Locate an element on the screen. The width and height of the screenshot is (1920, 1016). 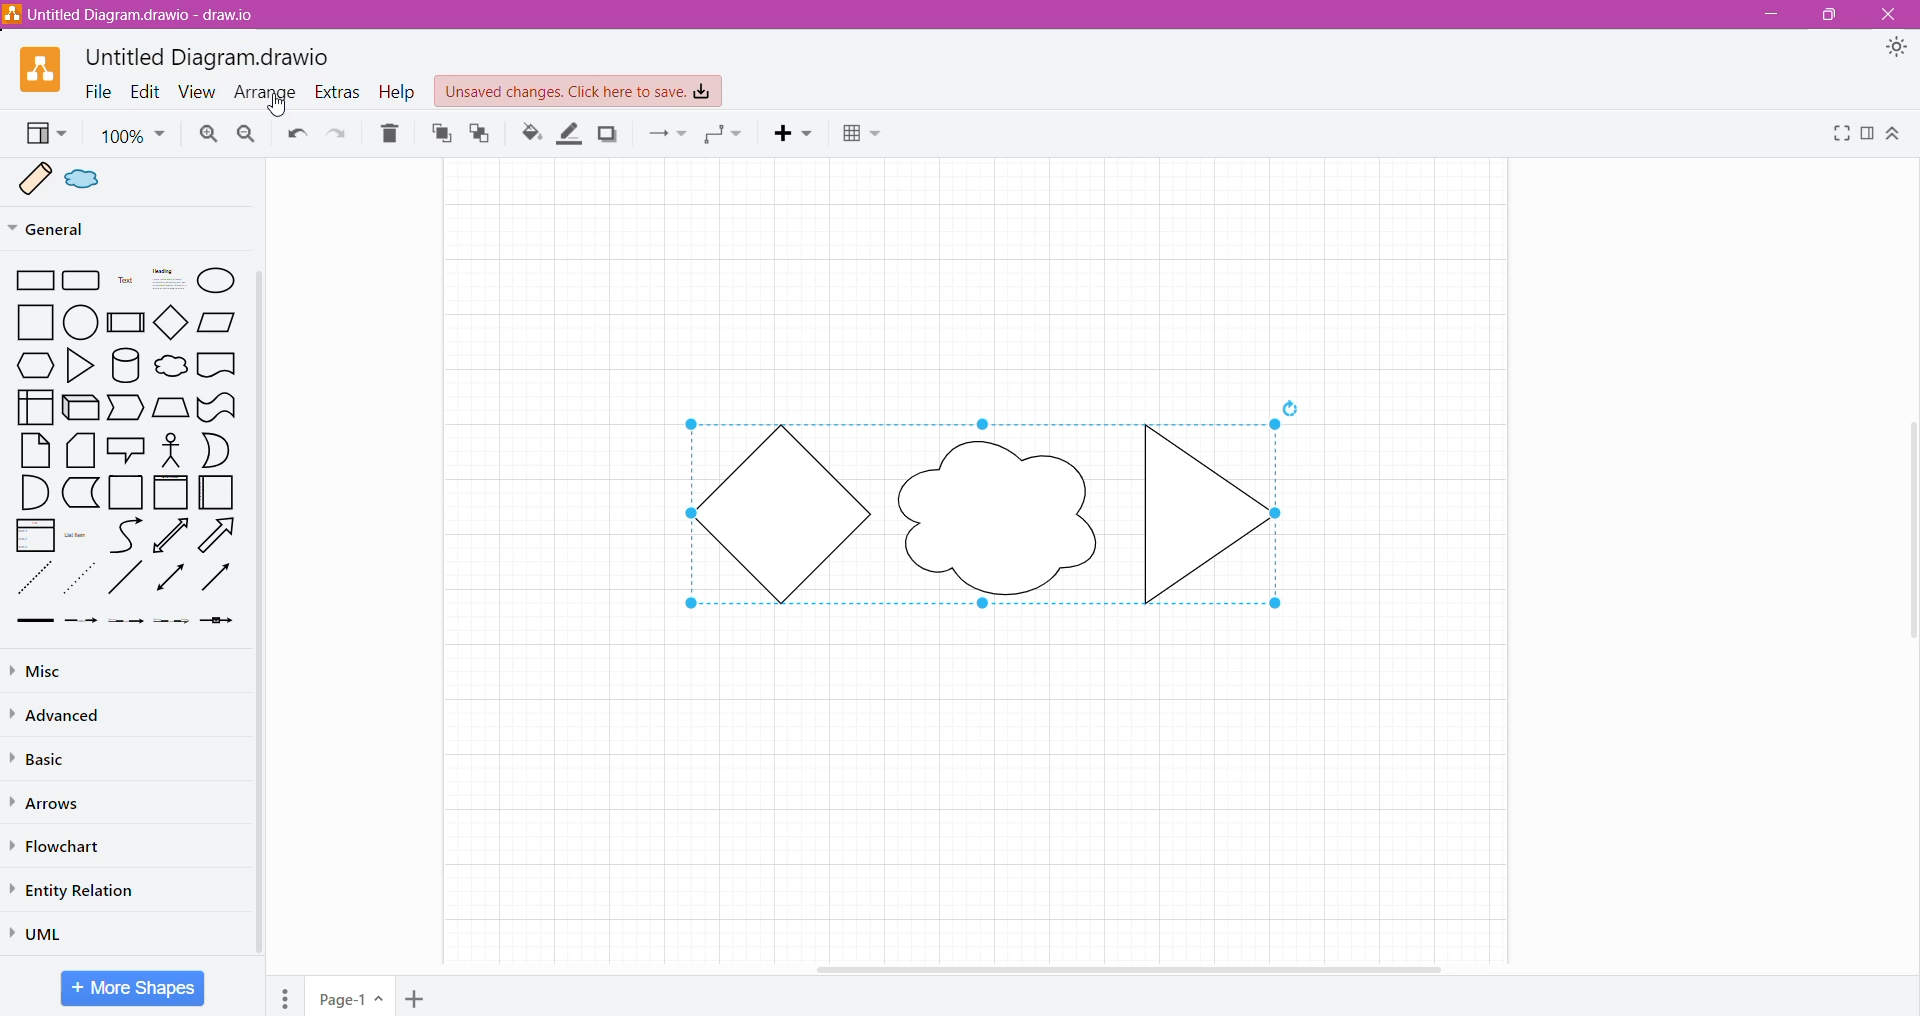
Misc is located at coordinates (52, 670).